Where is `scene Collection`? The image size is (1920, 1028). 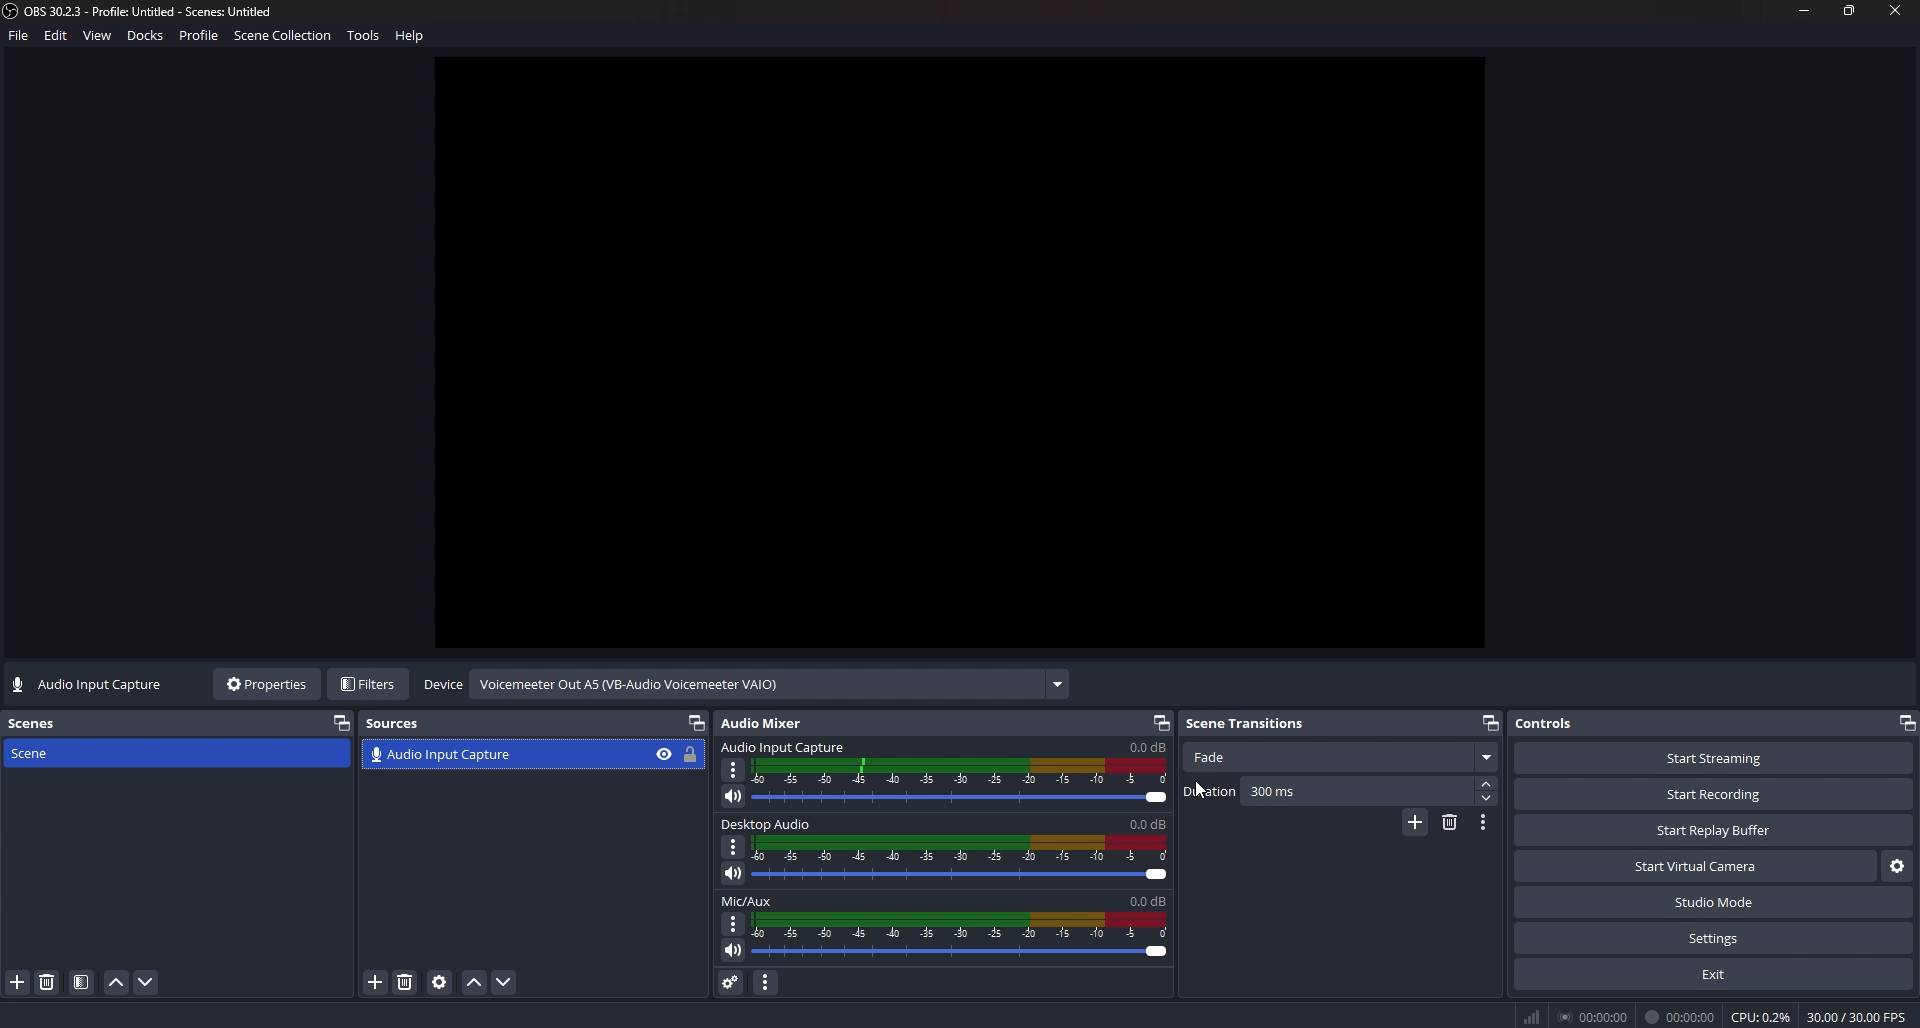 scene Collection is located at coordinates (285, 38).